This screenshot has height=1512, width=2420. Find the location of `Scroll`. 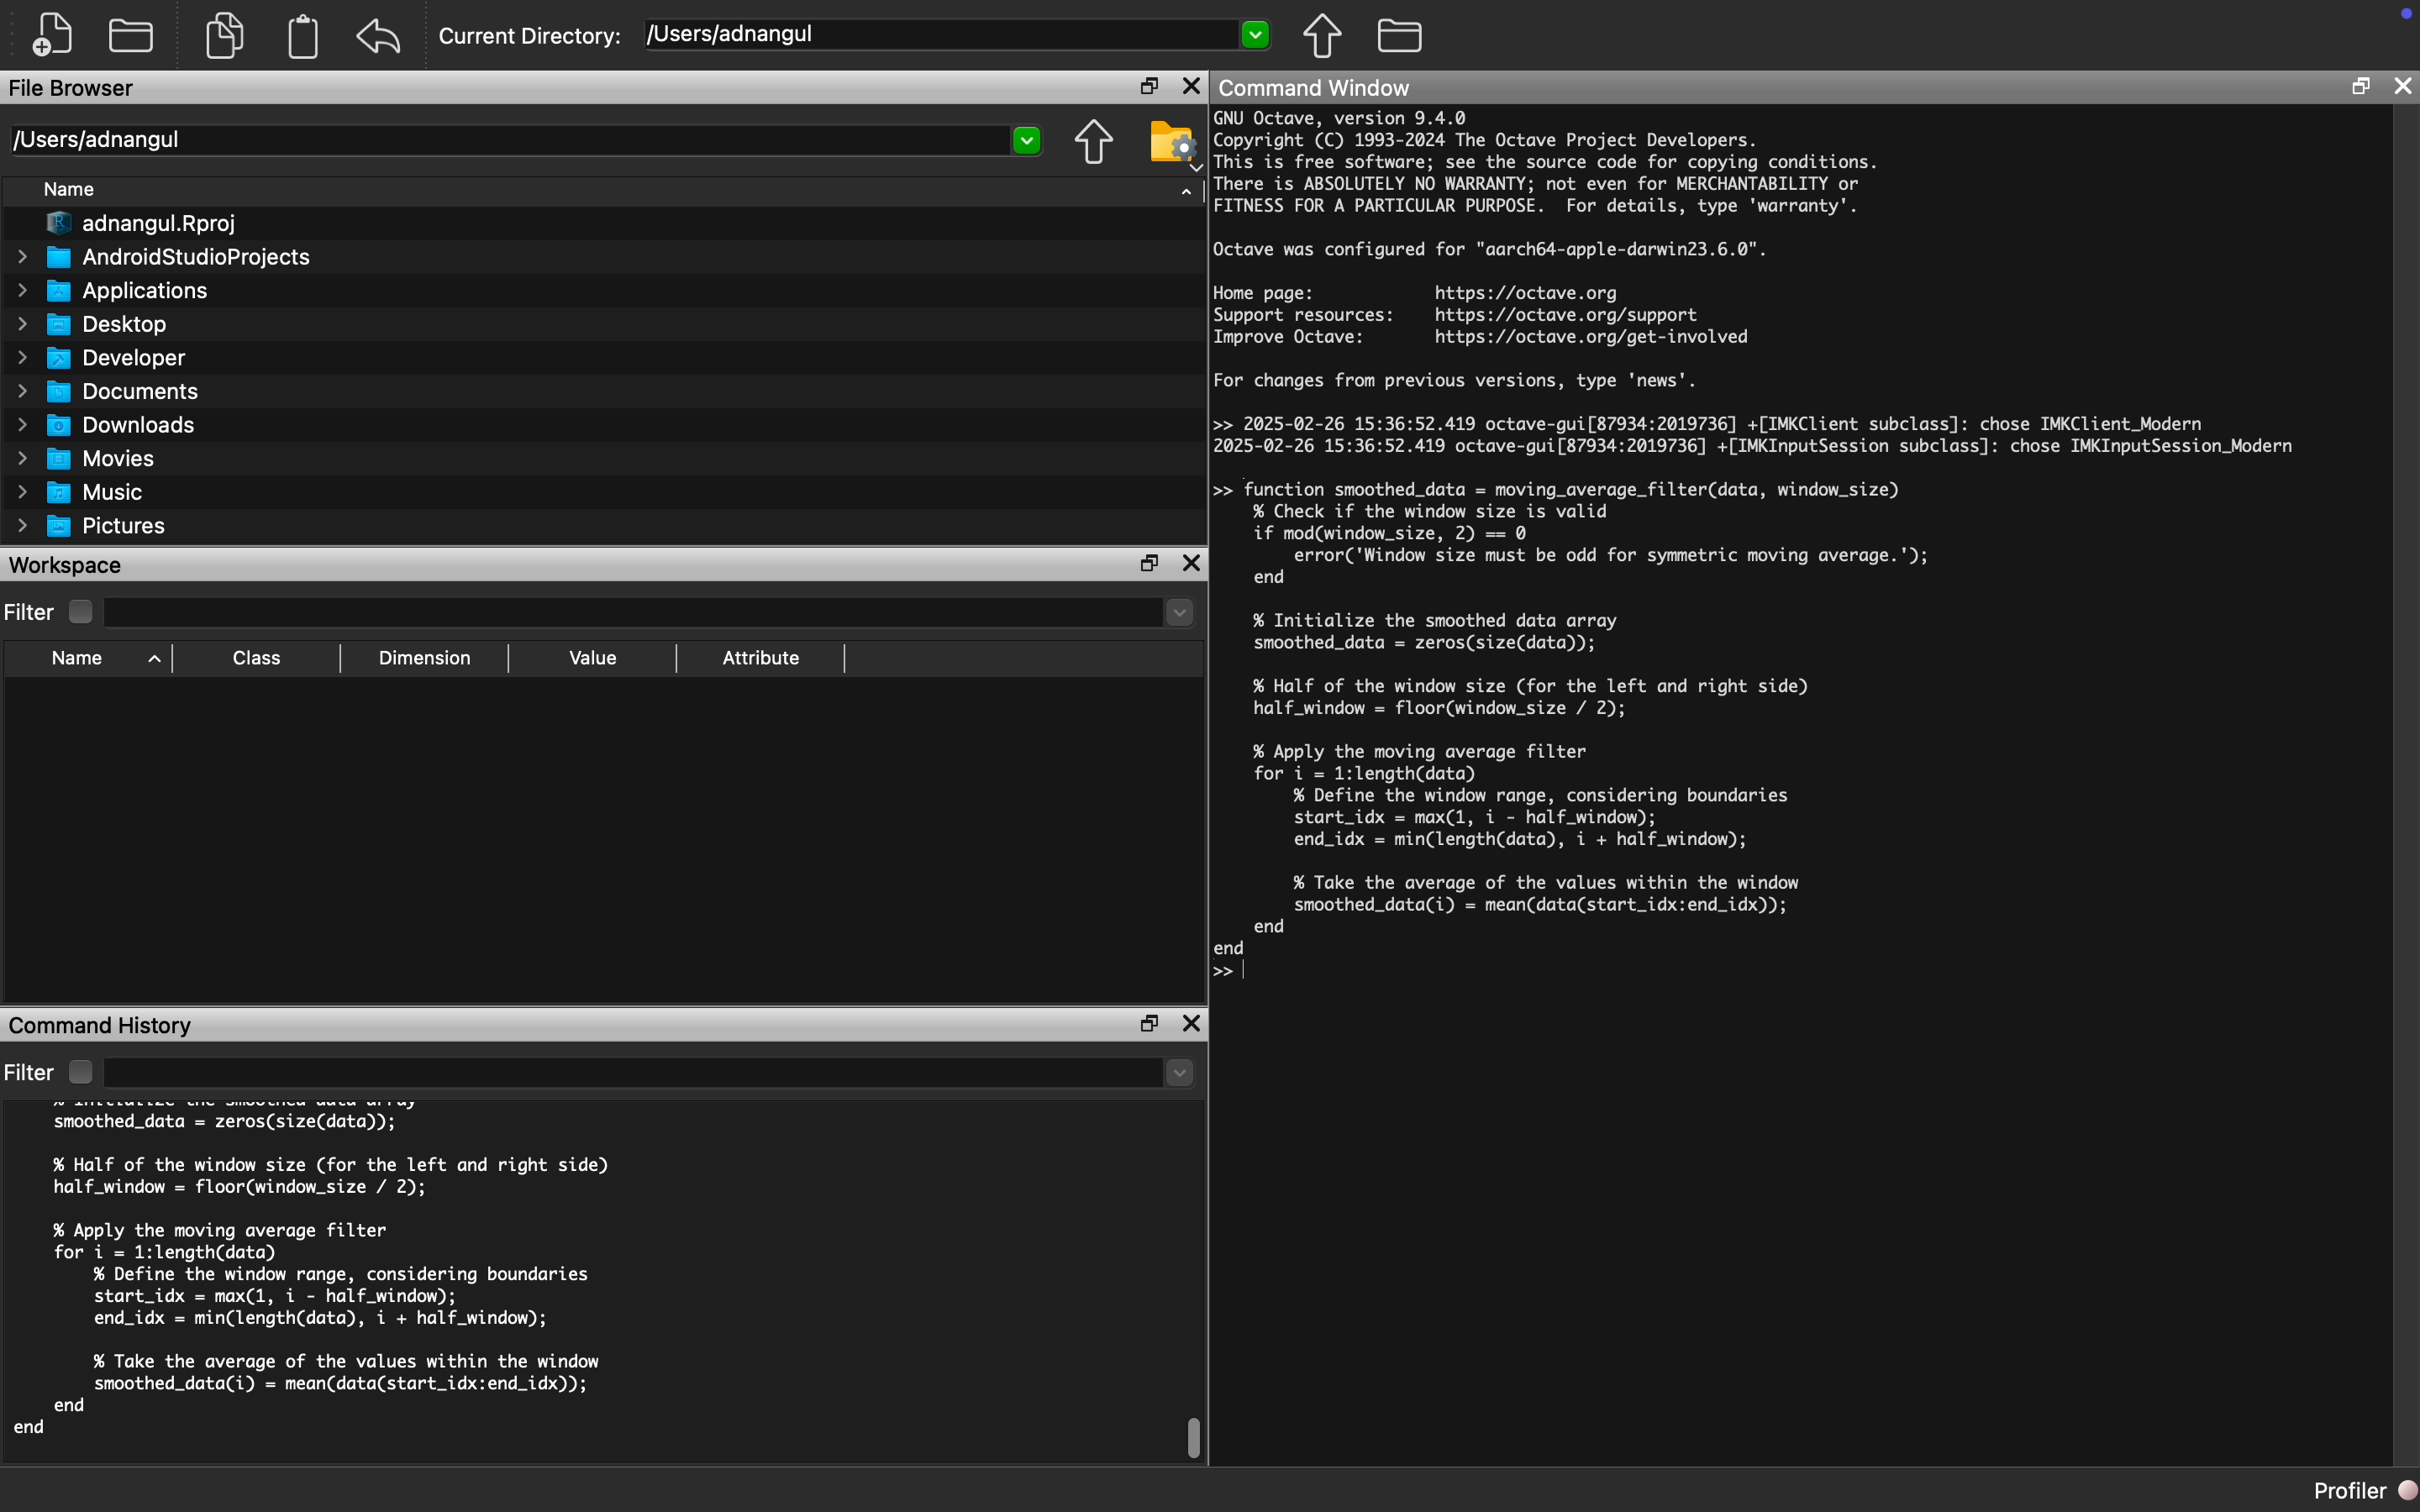

Scroll is located at coordinates (1201, 1433).